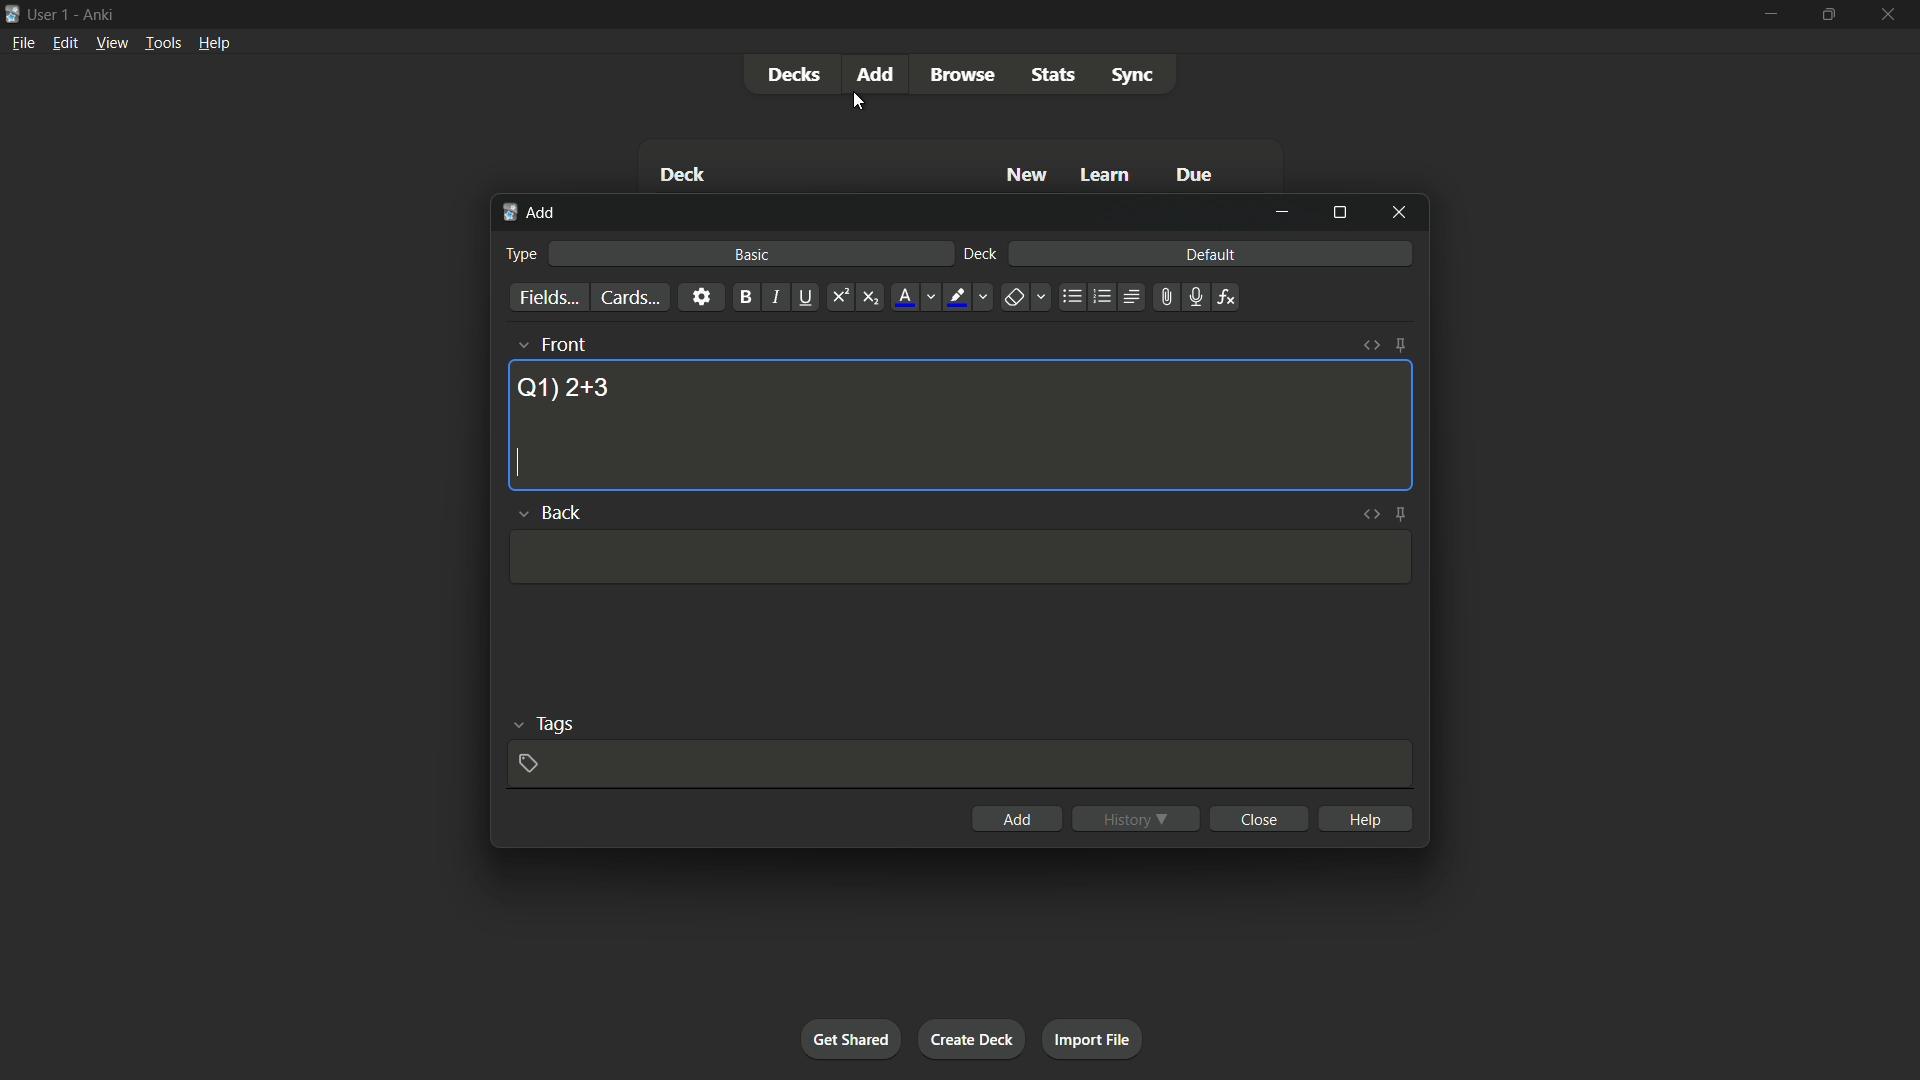 The width and height of the screenshot is (1920, 1080). Describe the element at coordinates (1194, 298) in the screenshot. I see `record audio` at that location.